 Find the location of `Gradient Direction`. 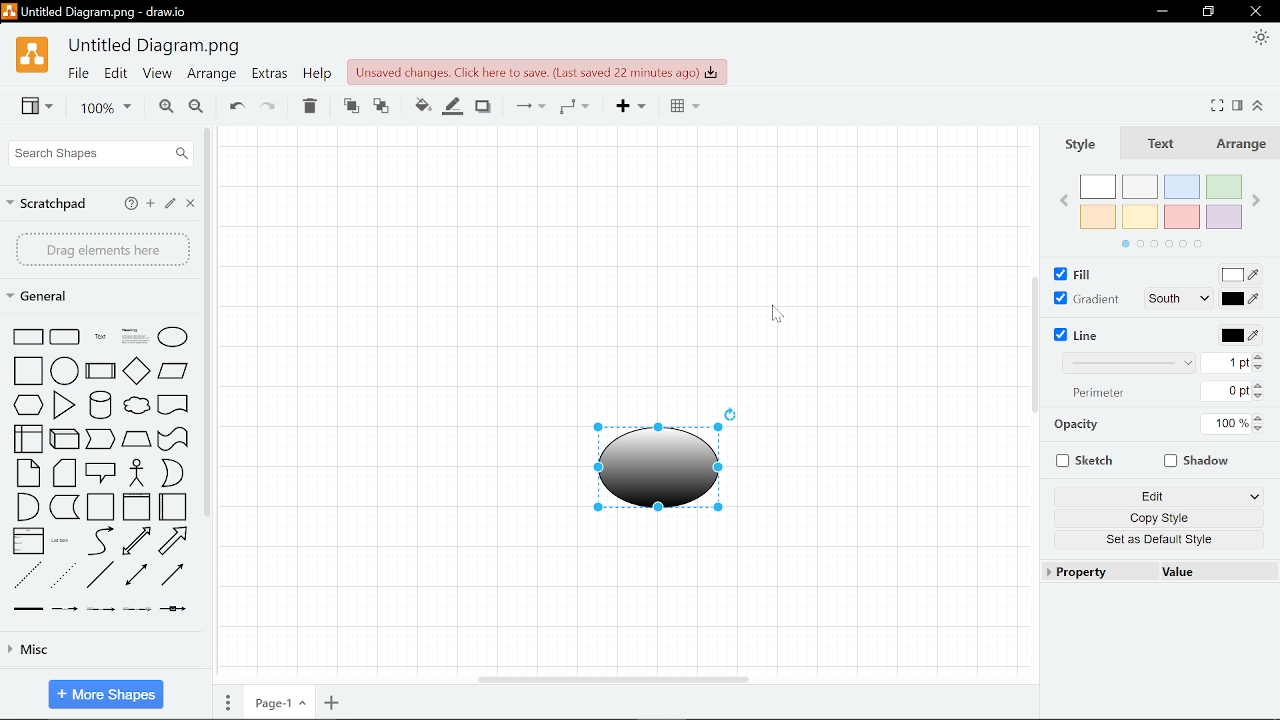

Gradient Direction is located at coordinates (1181, 298).